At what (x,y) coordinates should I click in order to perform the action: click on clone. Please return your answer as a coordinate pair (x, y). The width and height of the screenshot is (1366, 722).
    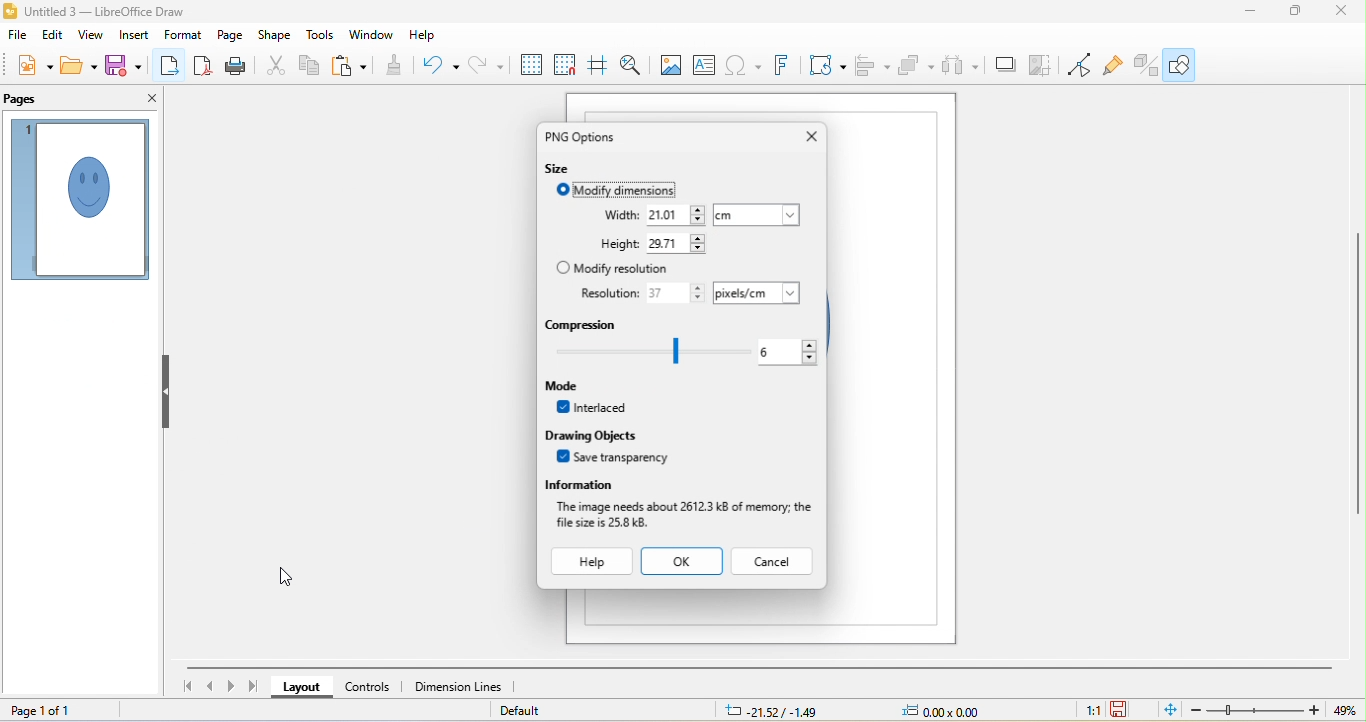
    Looking at the image, I should click on (396, 65).